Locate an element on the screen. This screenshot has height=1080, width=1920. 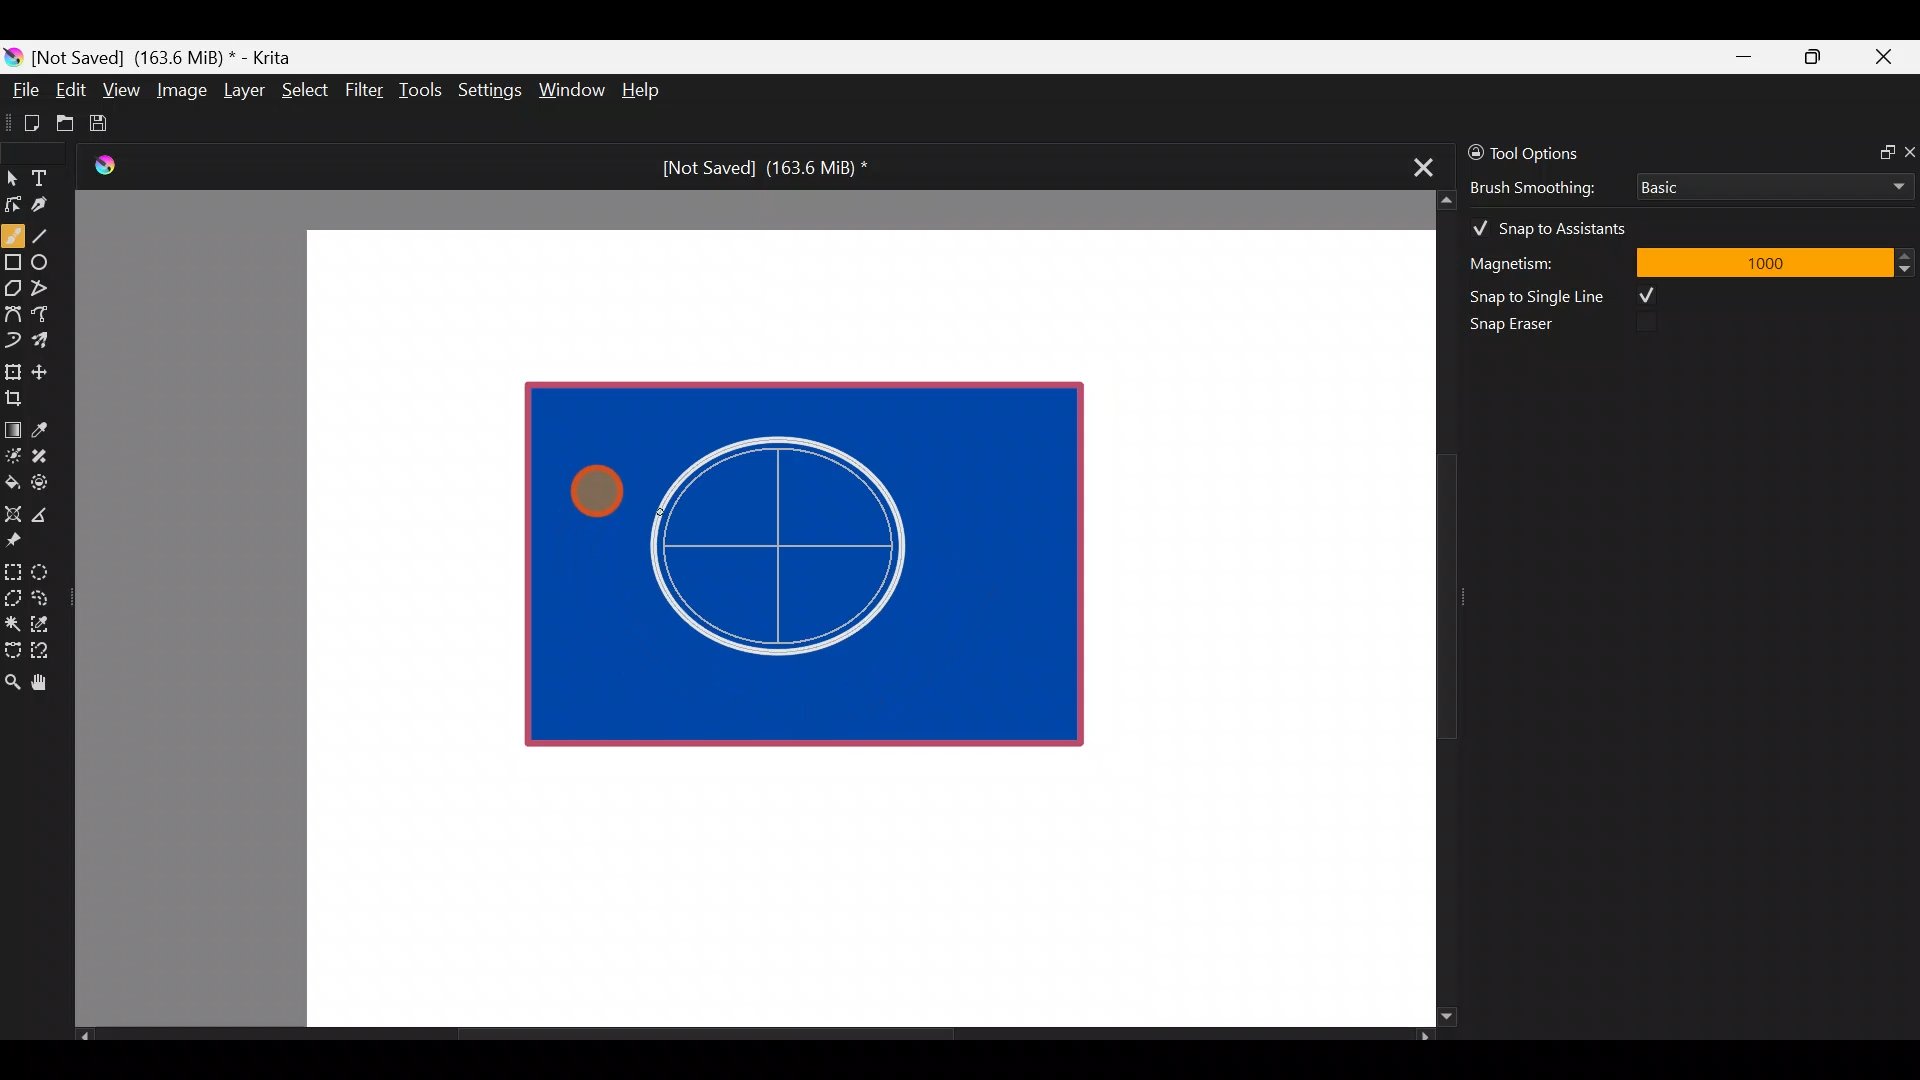
Snap to single line is located at coordinates (1571, 296).